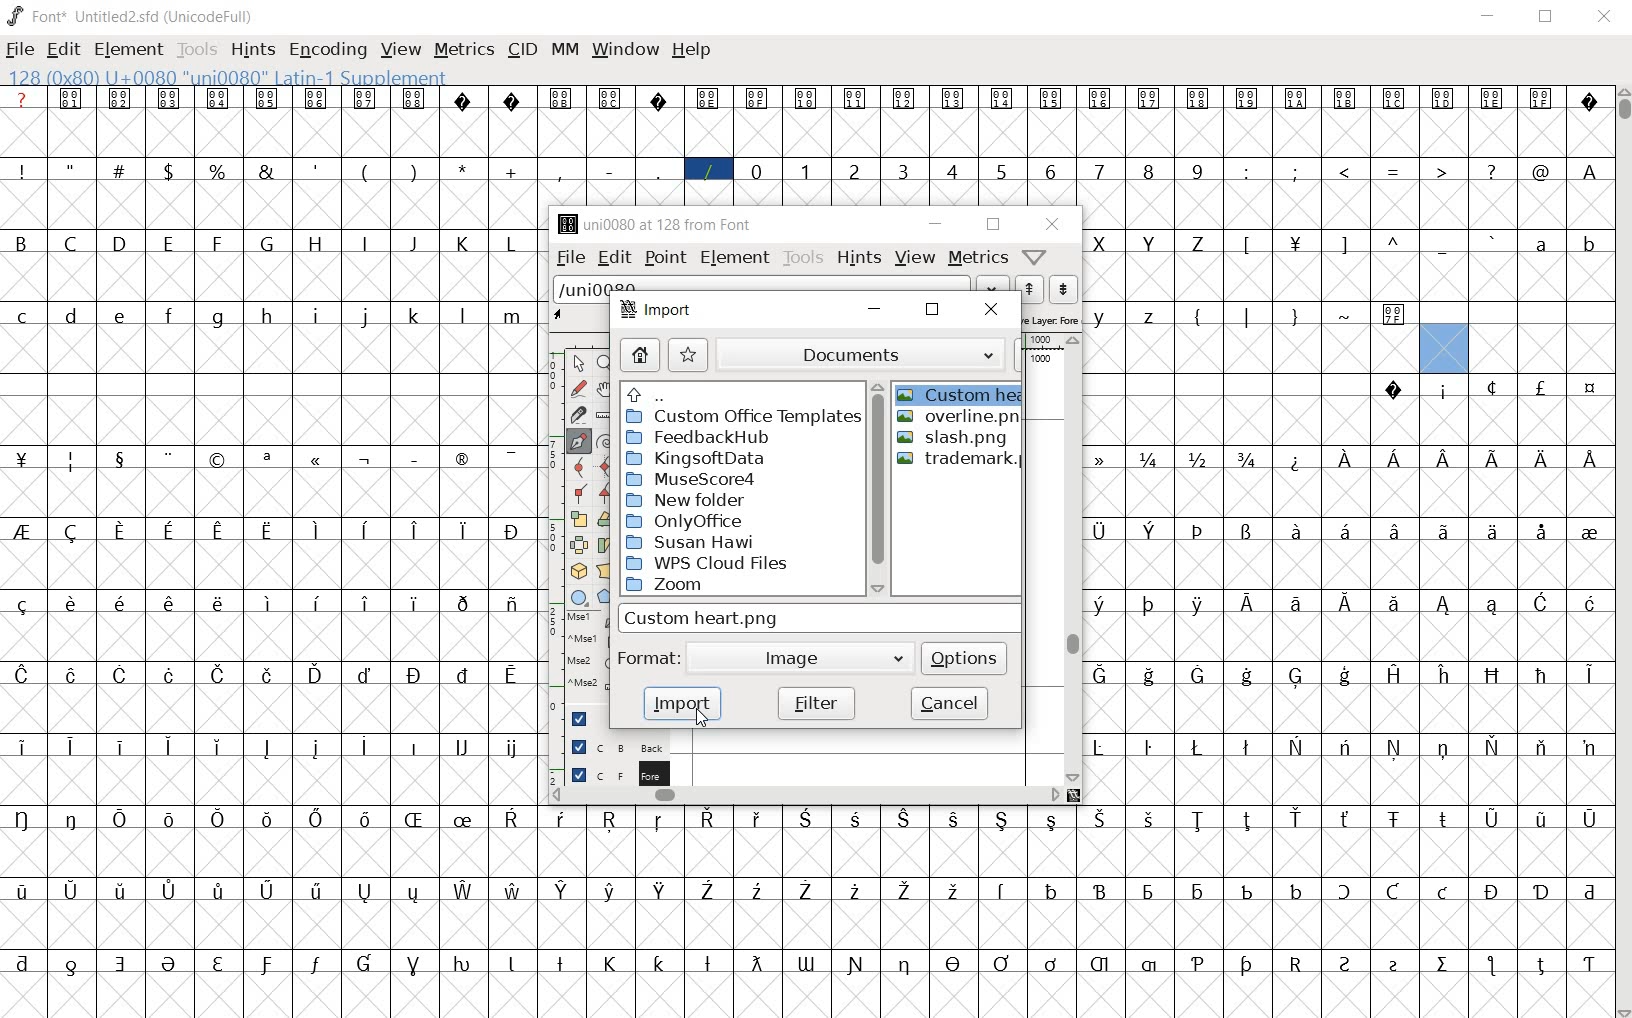 This screenshot has height=1018, width=1632. Describe the element at coordinates (459, 459) in the screenshot. I see `glyph` at that location.